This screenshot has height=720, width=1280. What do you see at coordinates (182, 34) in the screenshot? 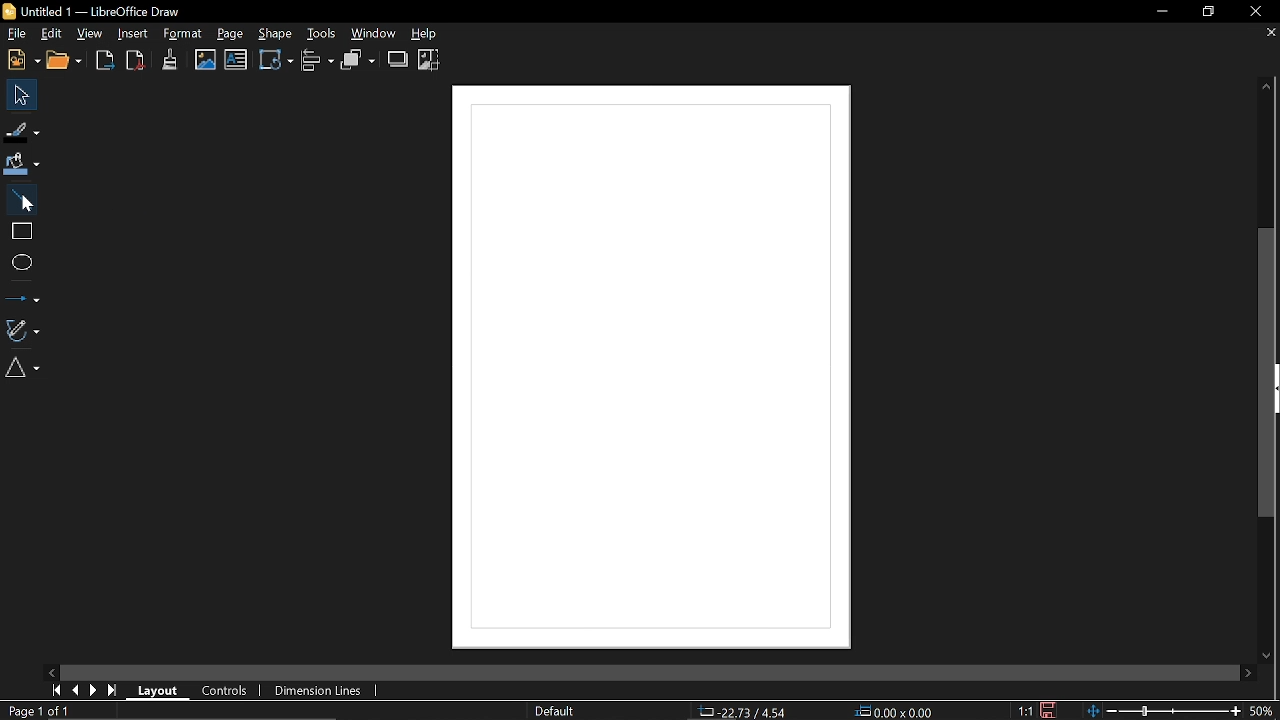
I see `Format` at bounding box center [182, 34].